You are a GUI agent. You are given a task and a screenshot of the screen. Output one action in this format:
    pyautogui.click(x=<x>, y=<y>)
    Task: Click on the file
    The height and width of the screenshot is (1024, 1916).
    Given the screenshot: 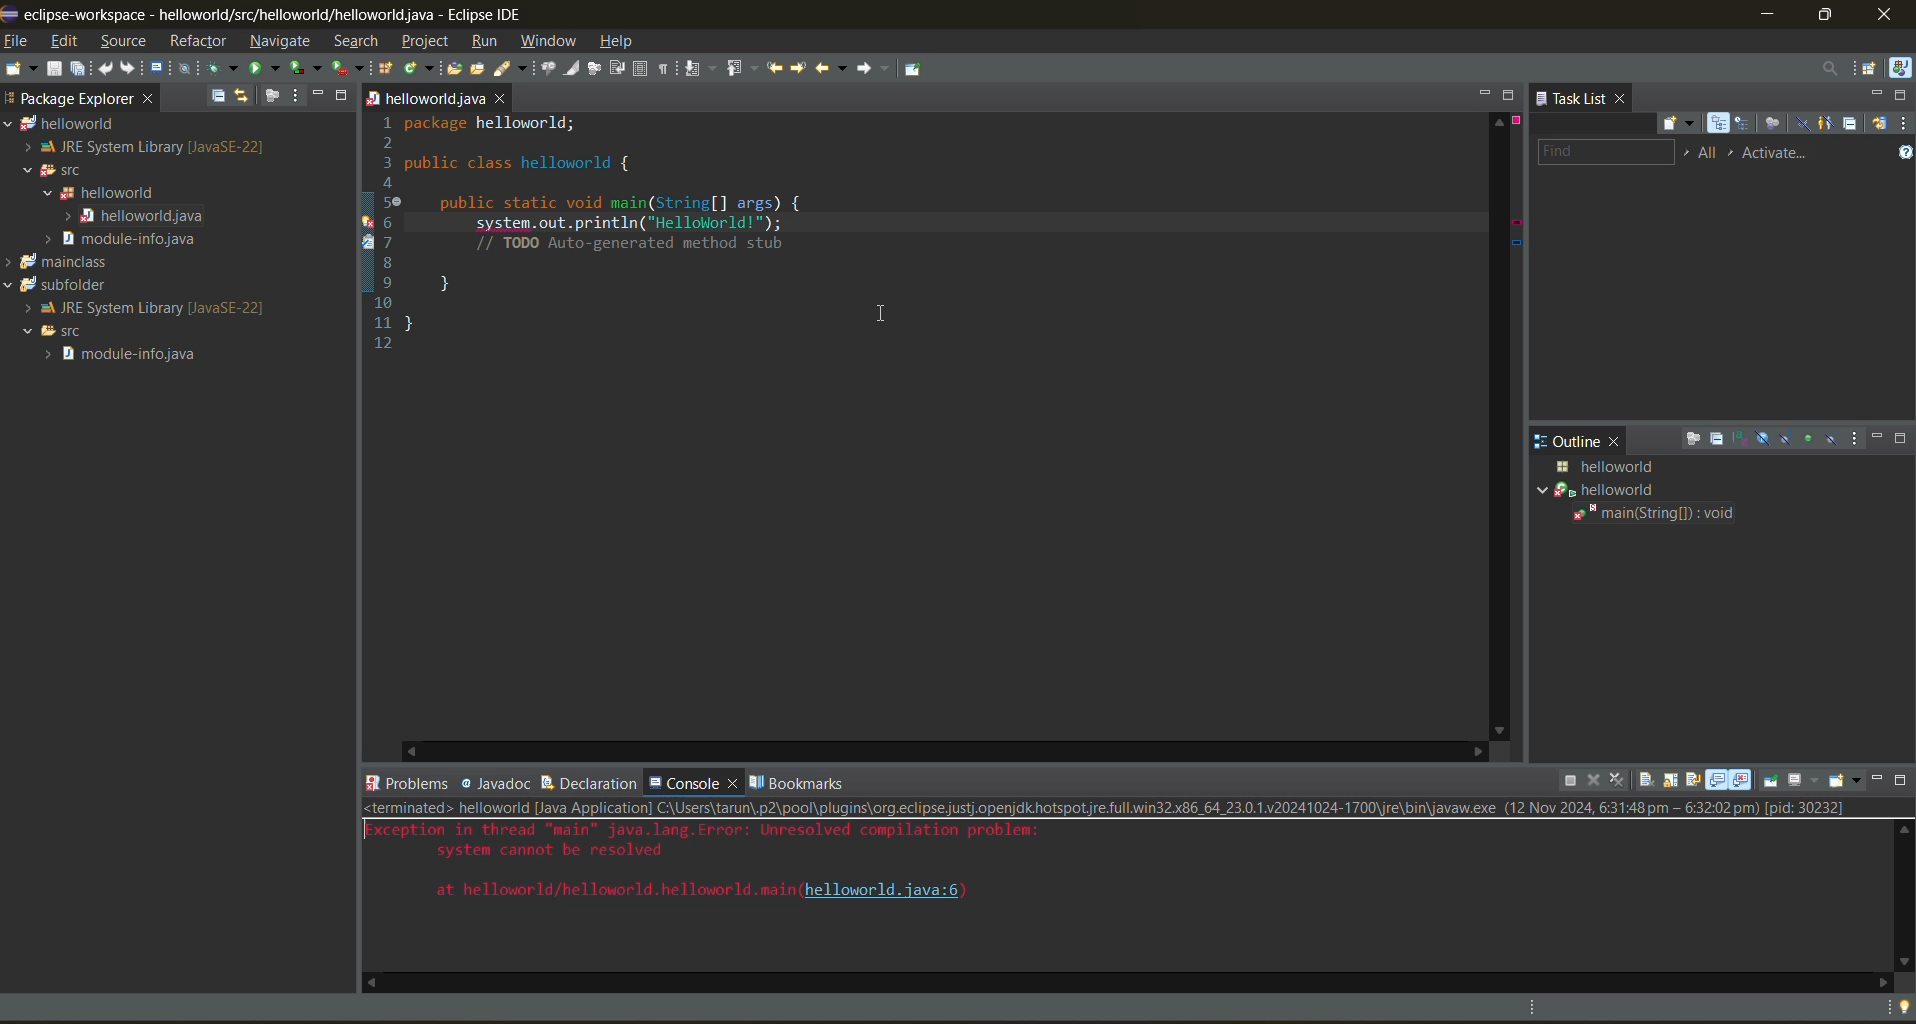 What is the action you would take?
    pyautogui.click(x=18, y=42)
    